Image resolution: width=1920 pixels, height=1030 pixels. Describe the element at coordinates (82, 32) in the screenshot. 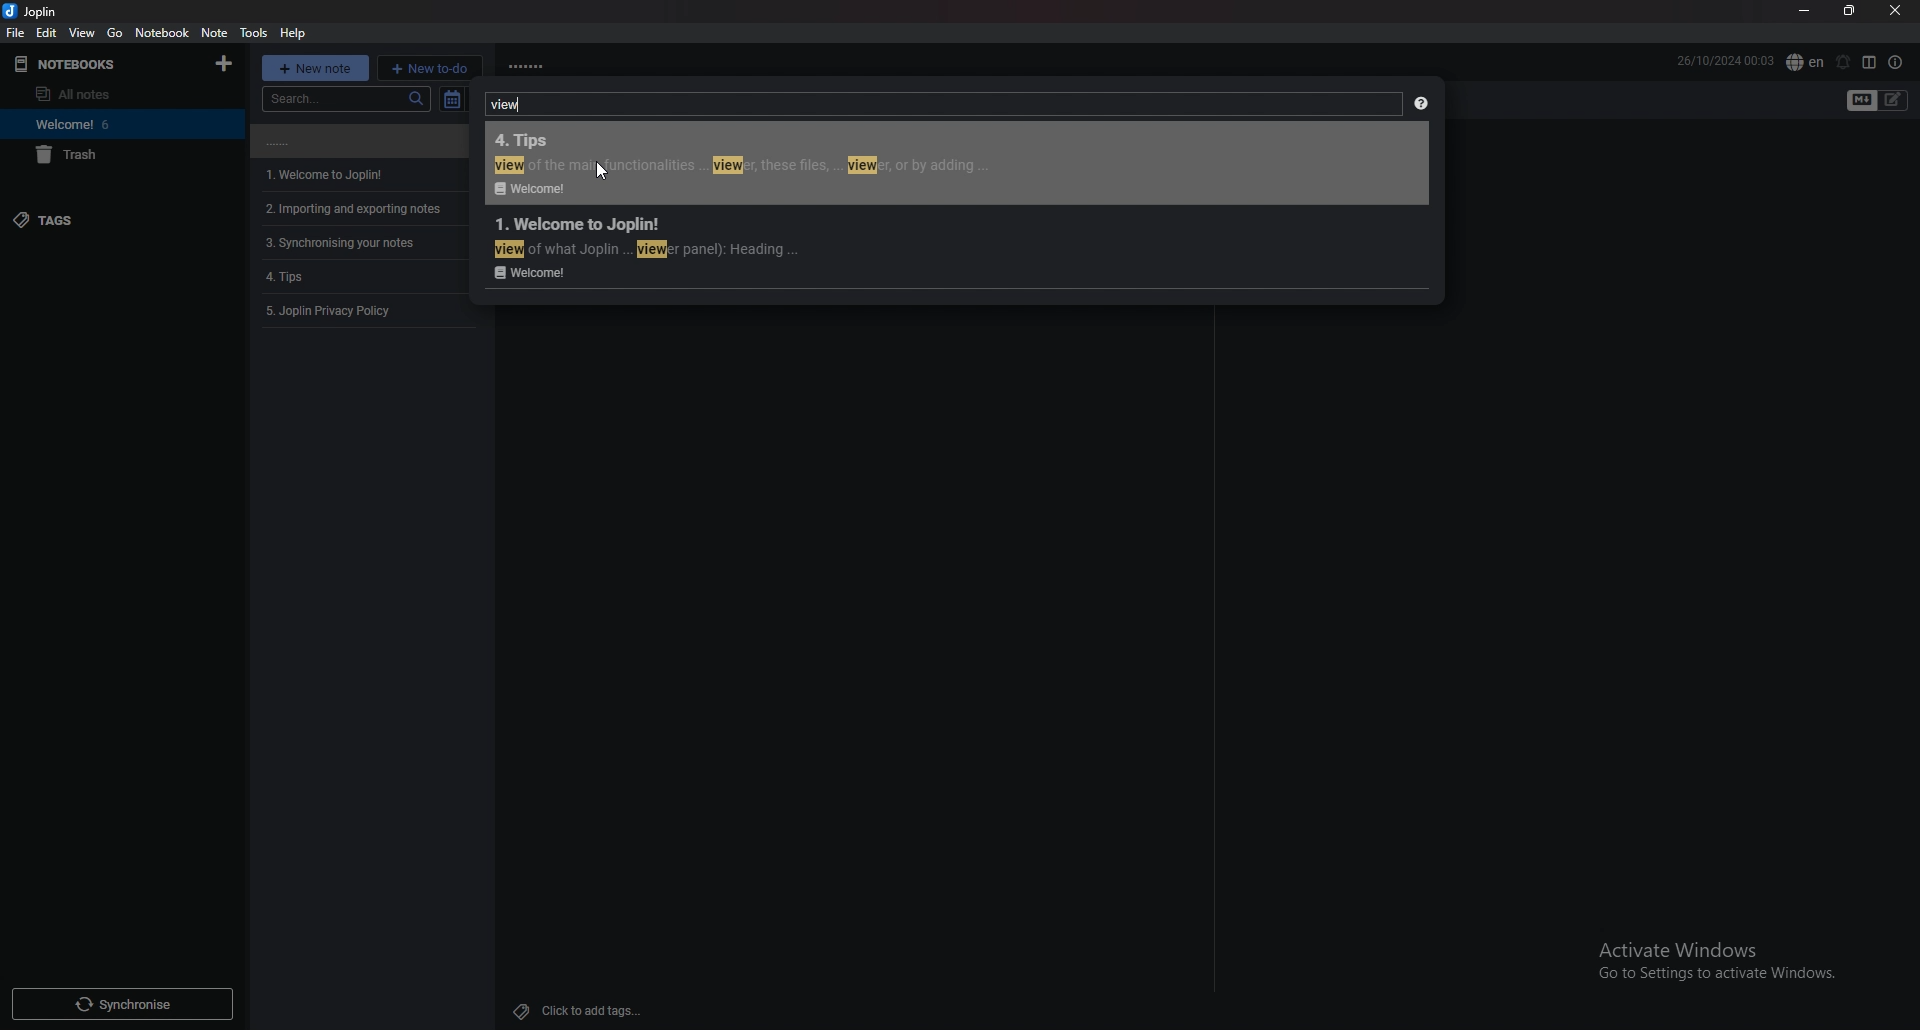

I see `view` at that location.